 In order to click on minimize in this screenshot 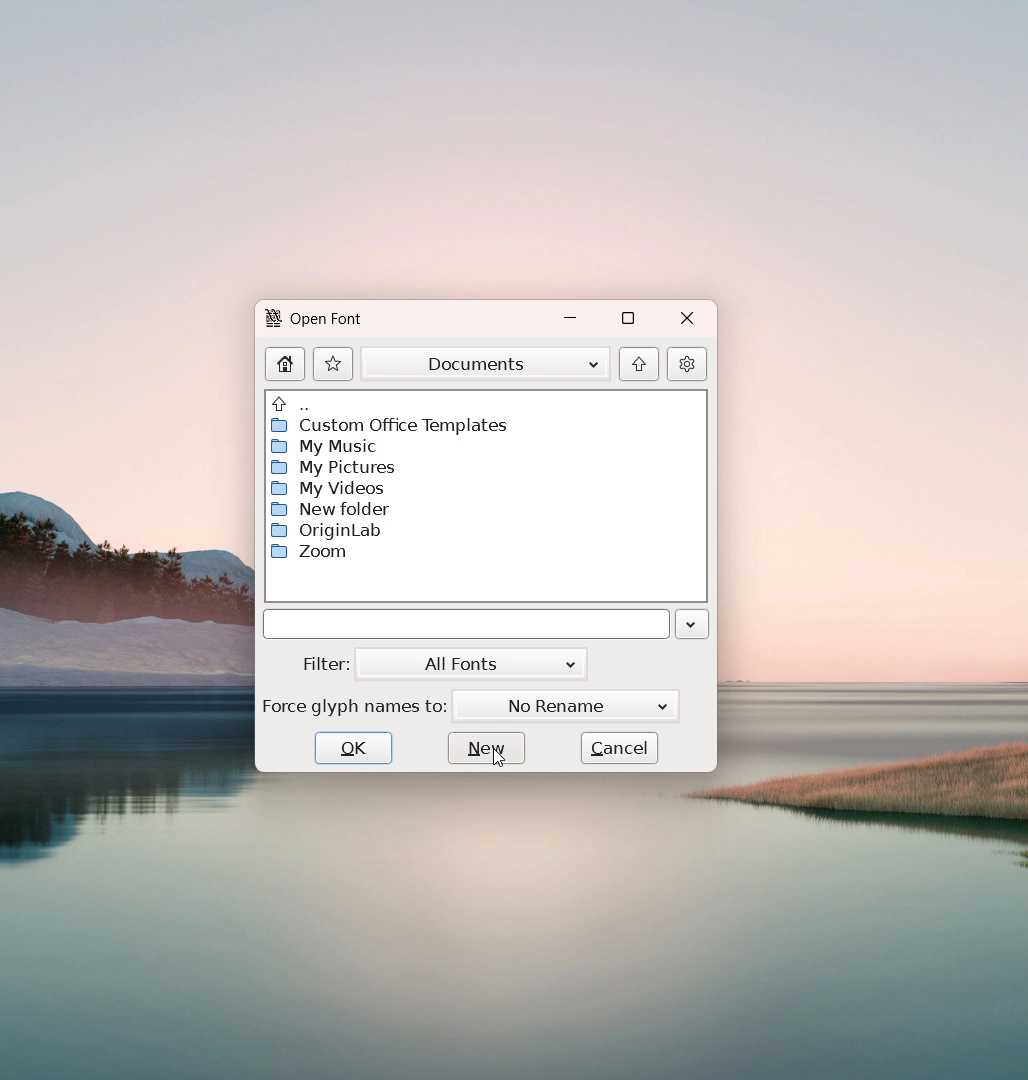, I will do `click(574, 319)`.